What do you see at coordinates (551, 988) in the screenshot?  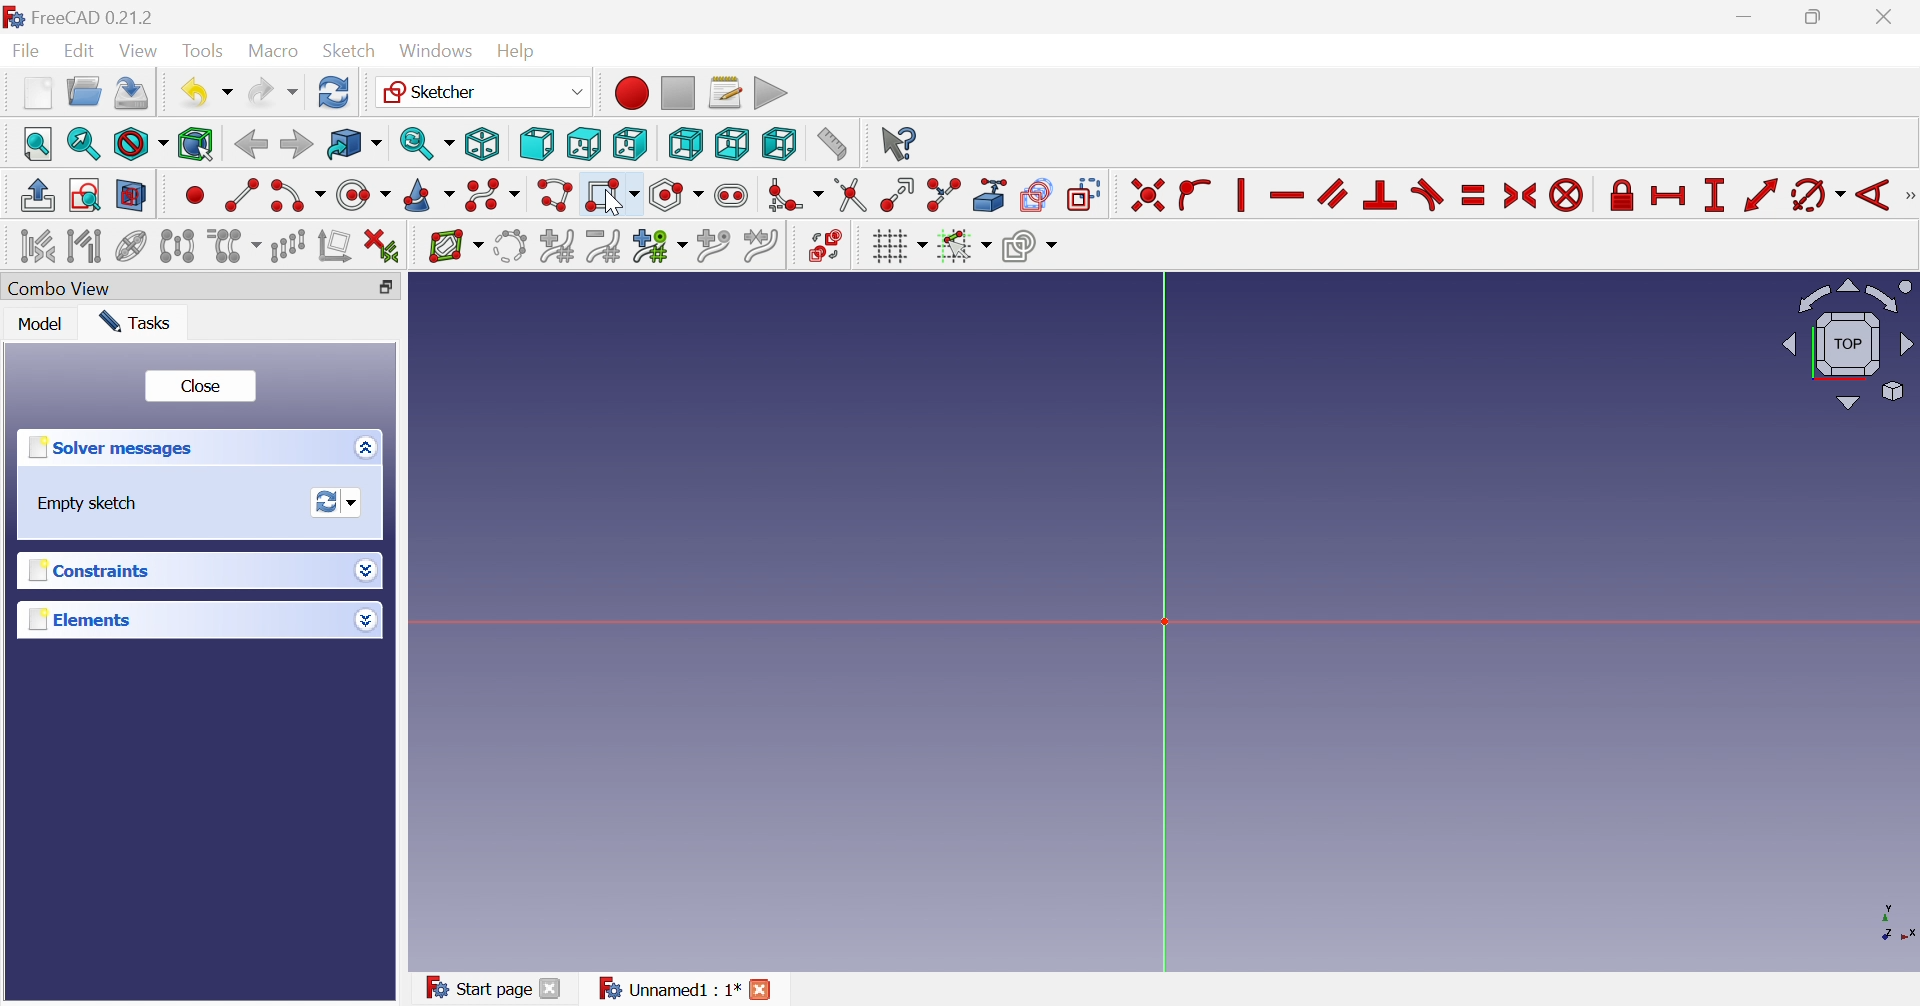 I see `Close` at bounding box center [551, 988].